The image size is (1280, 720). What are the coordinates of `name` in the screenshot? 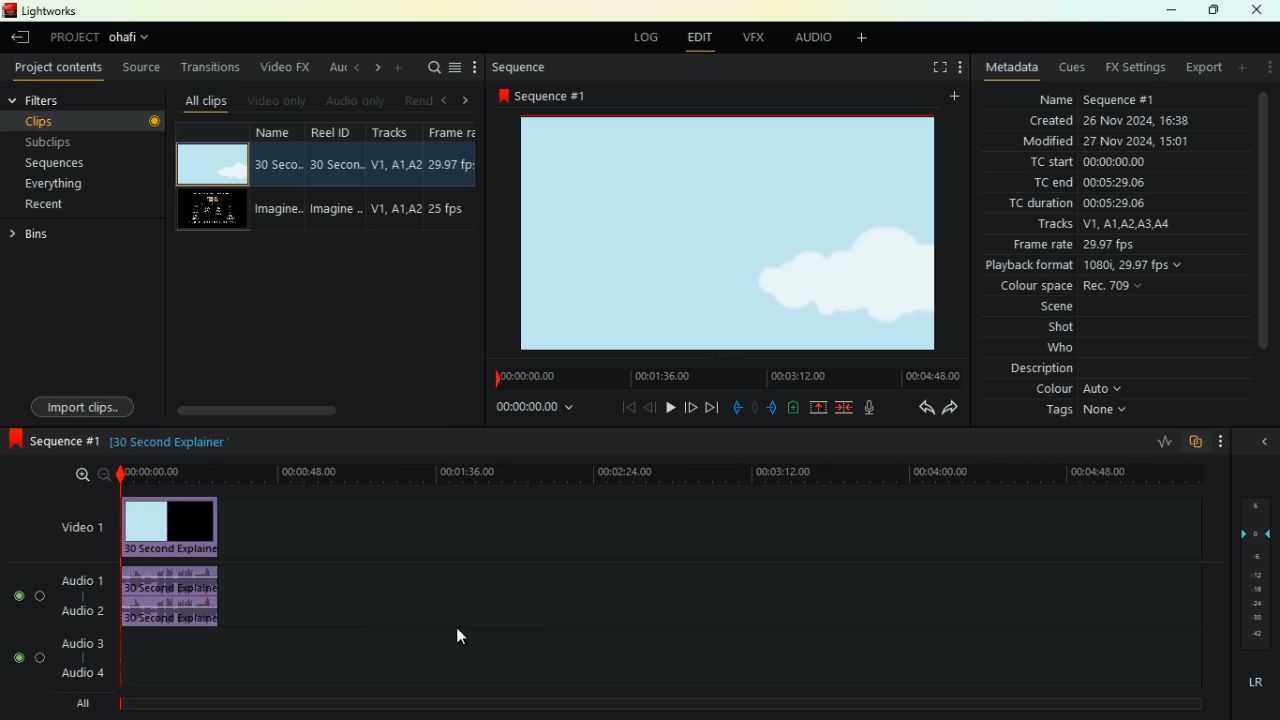 It's located at (279, 177).